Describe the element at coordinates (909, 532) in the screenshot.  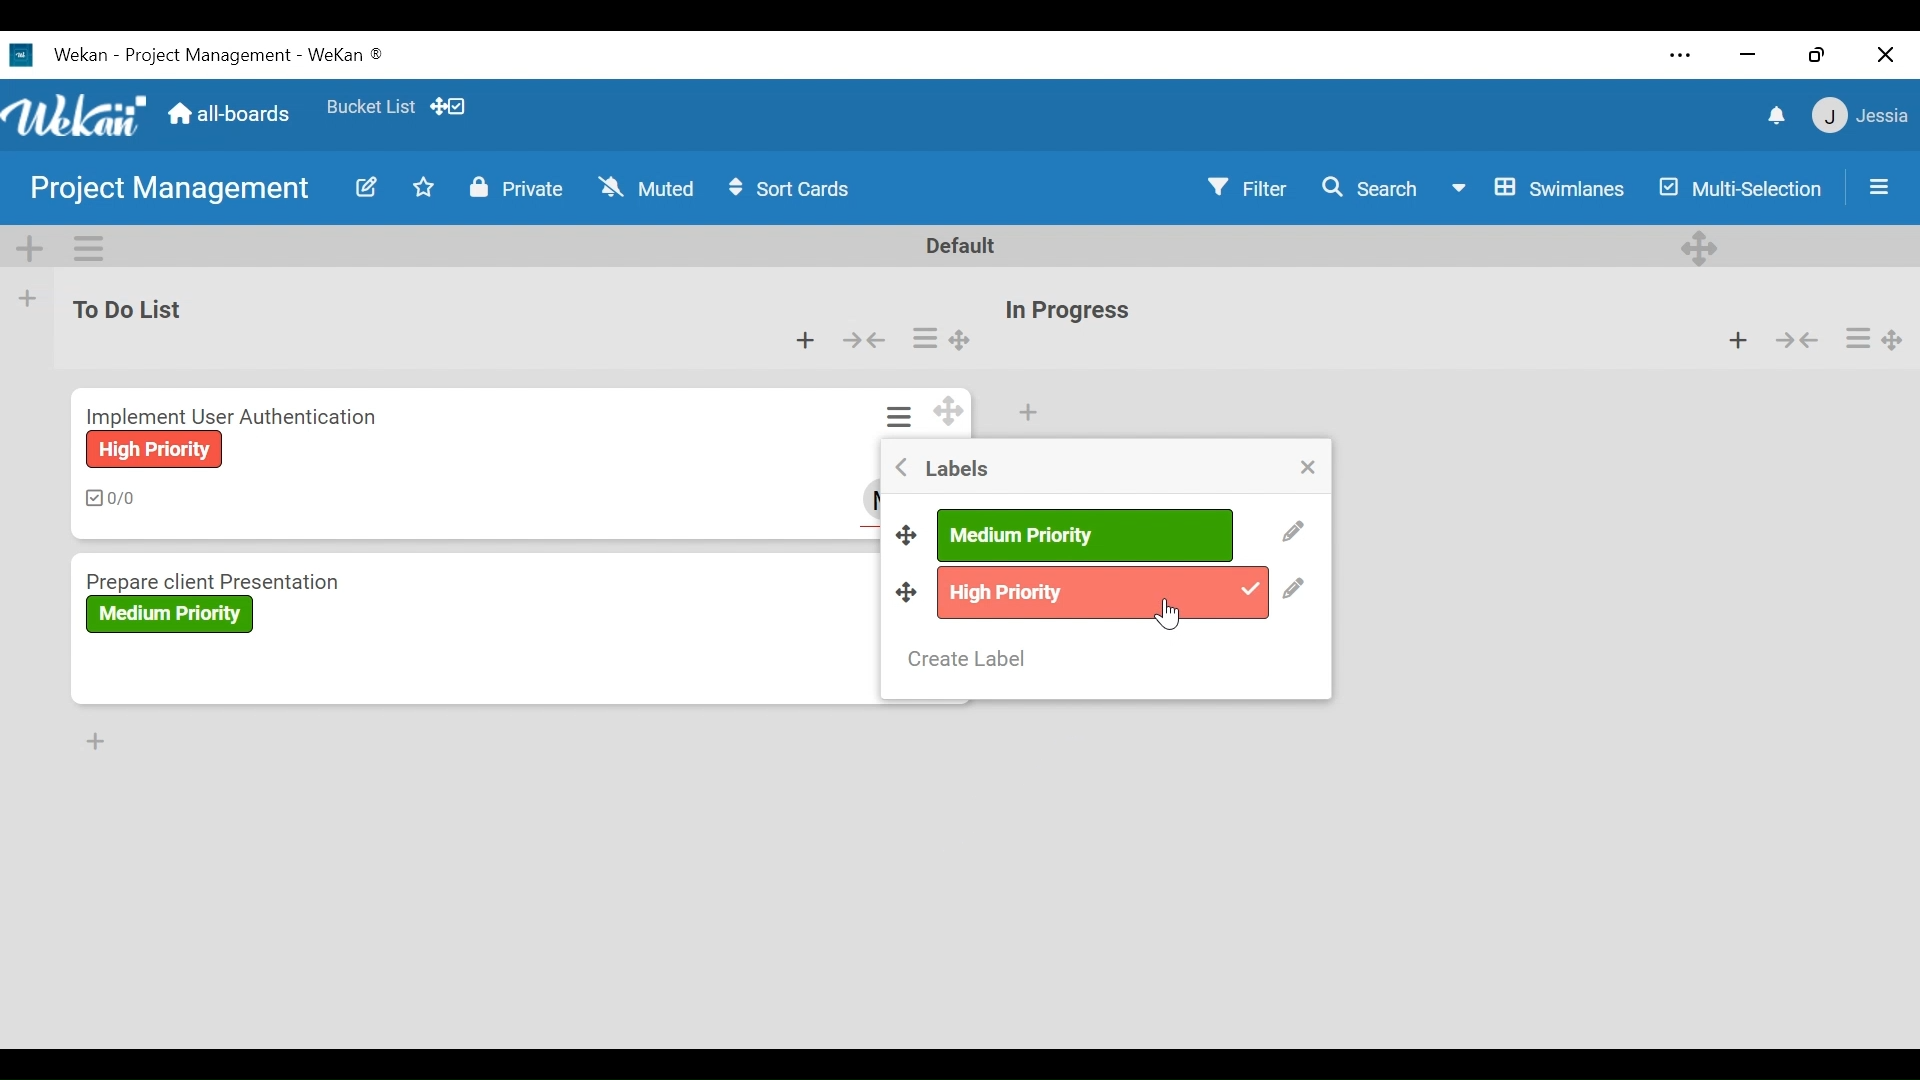
I see `Desktop drag handles` at that location.